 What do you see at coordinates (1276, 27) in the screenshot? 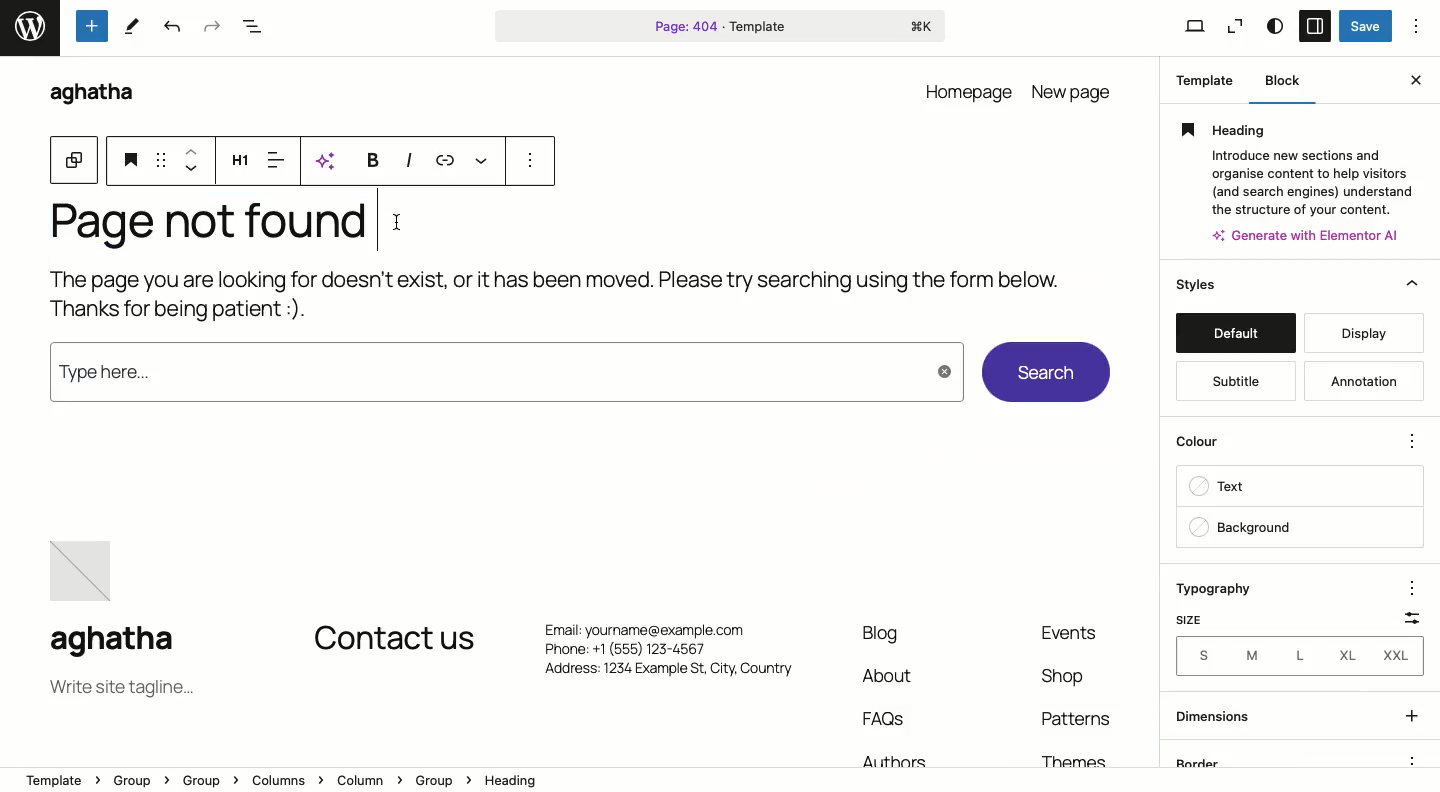
I see `Style` at bounding box center [1276, 27].